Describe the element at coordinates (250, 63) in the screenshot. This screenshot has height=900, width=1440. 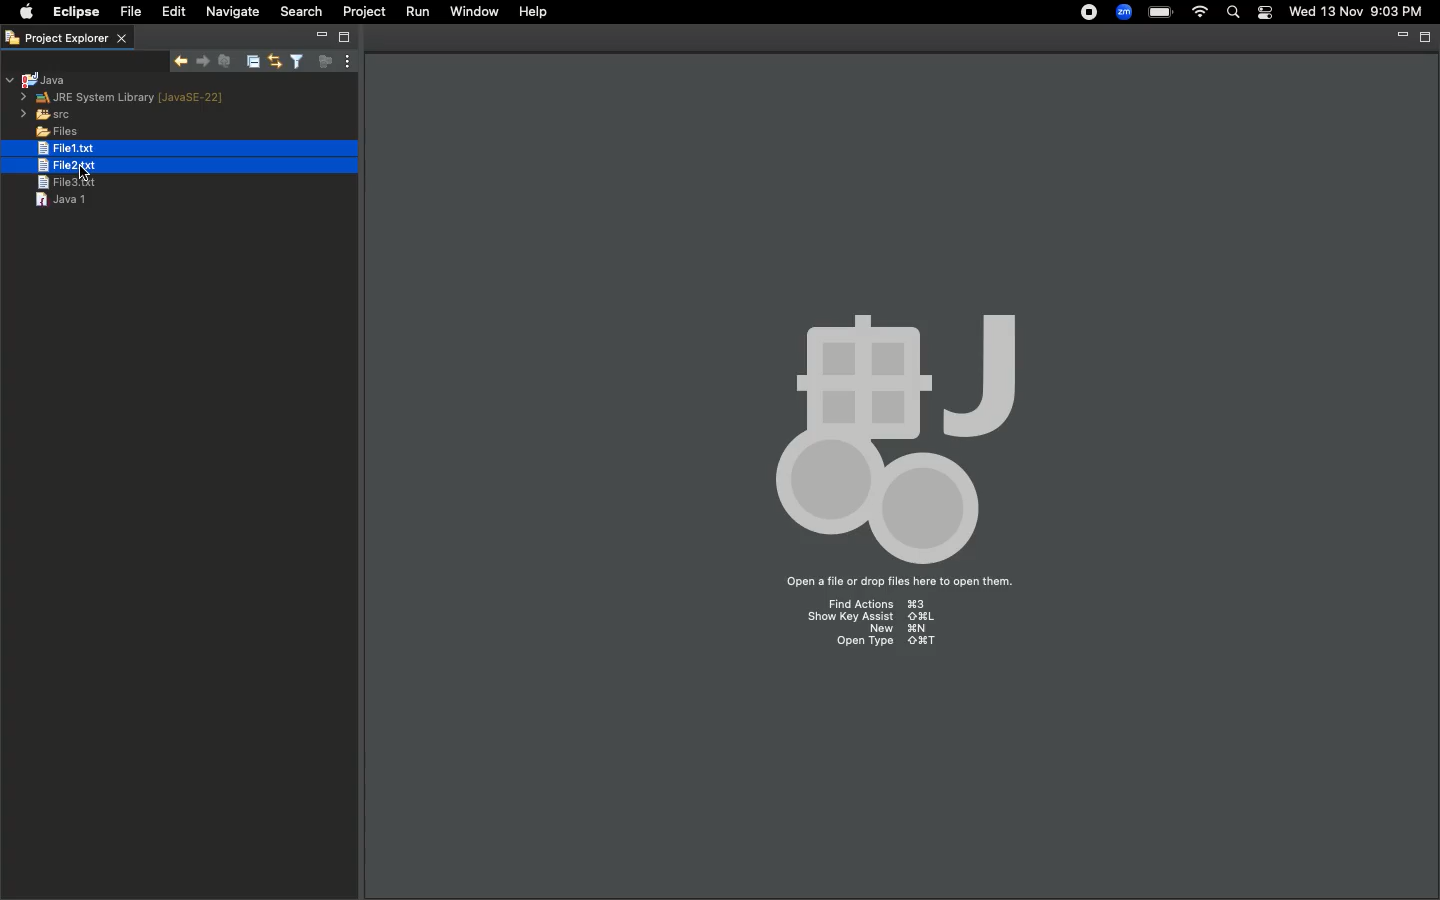
I see `Collapse all` at that location.